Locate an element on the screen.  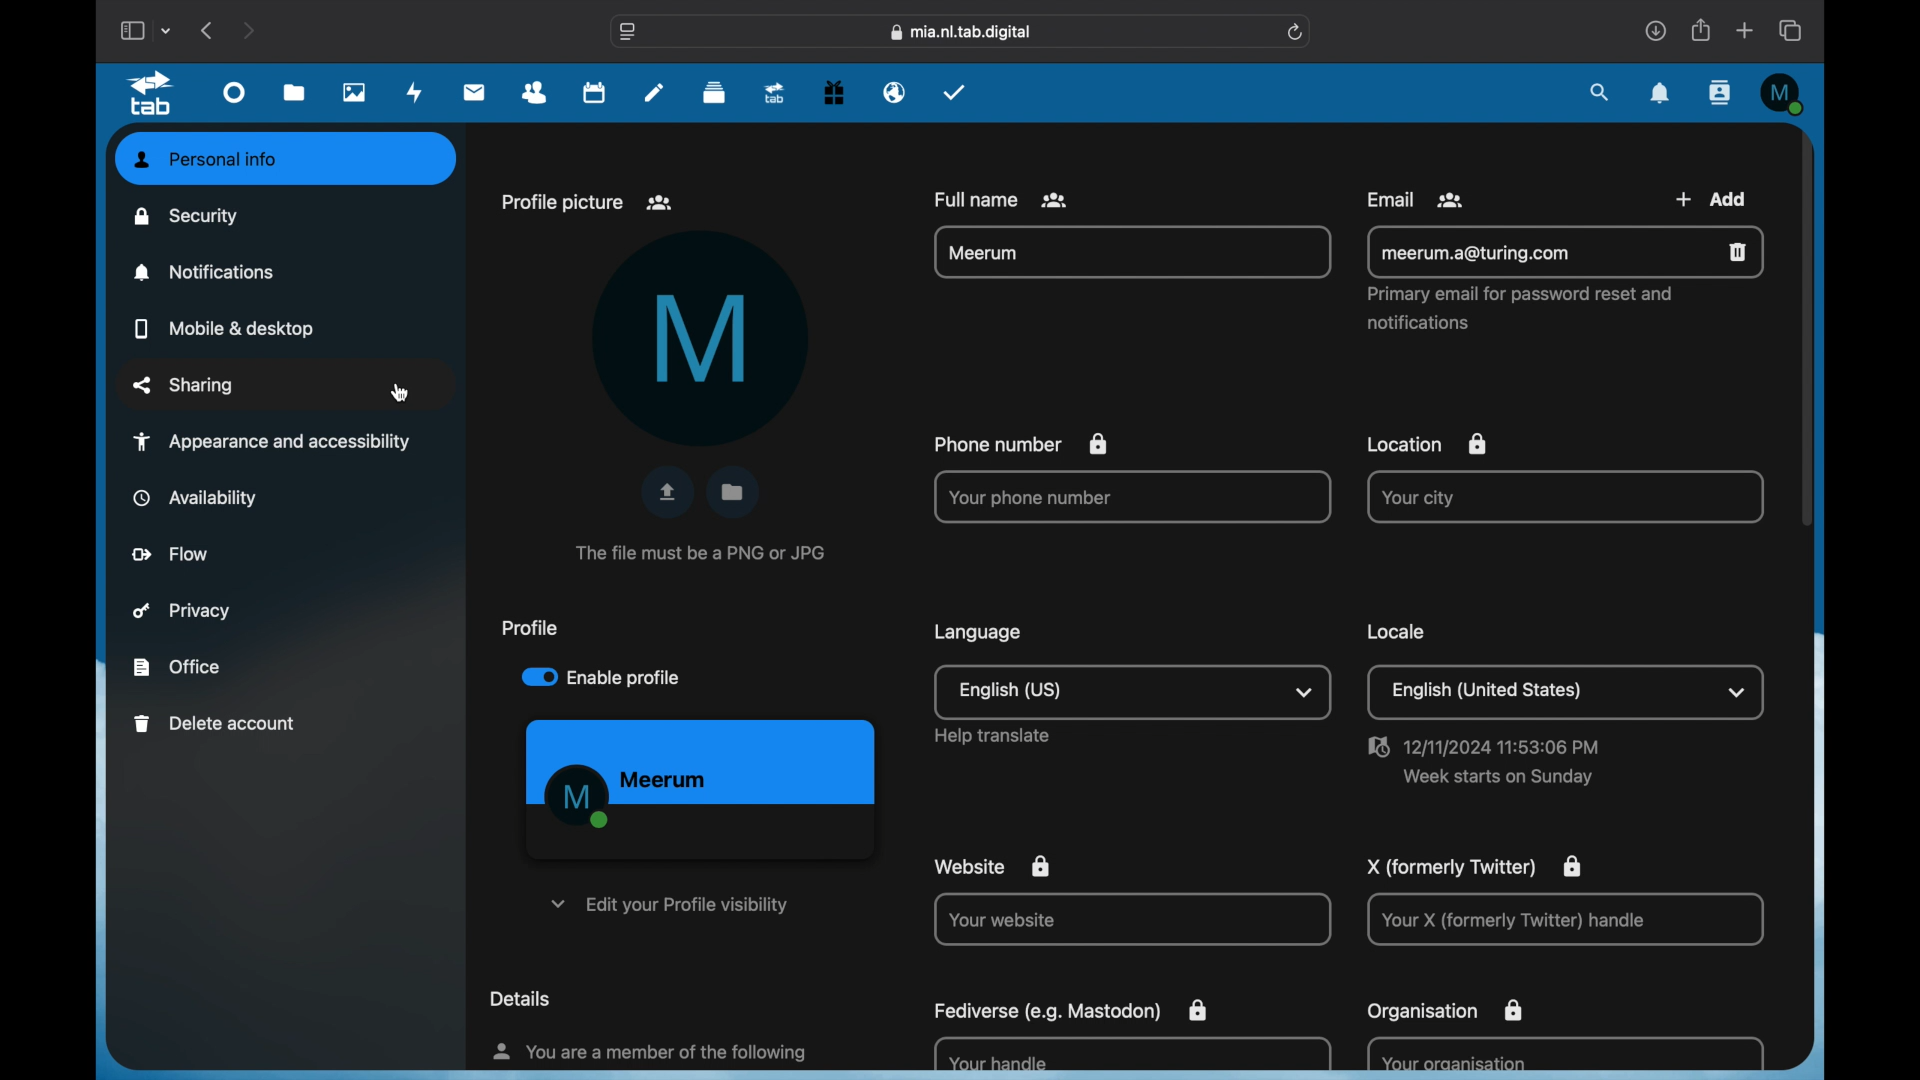
upgrade is located at coordinates (775, 94).